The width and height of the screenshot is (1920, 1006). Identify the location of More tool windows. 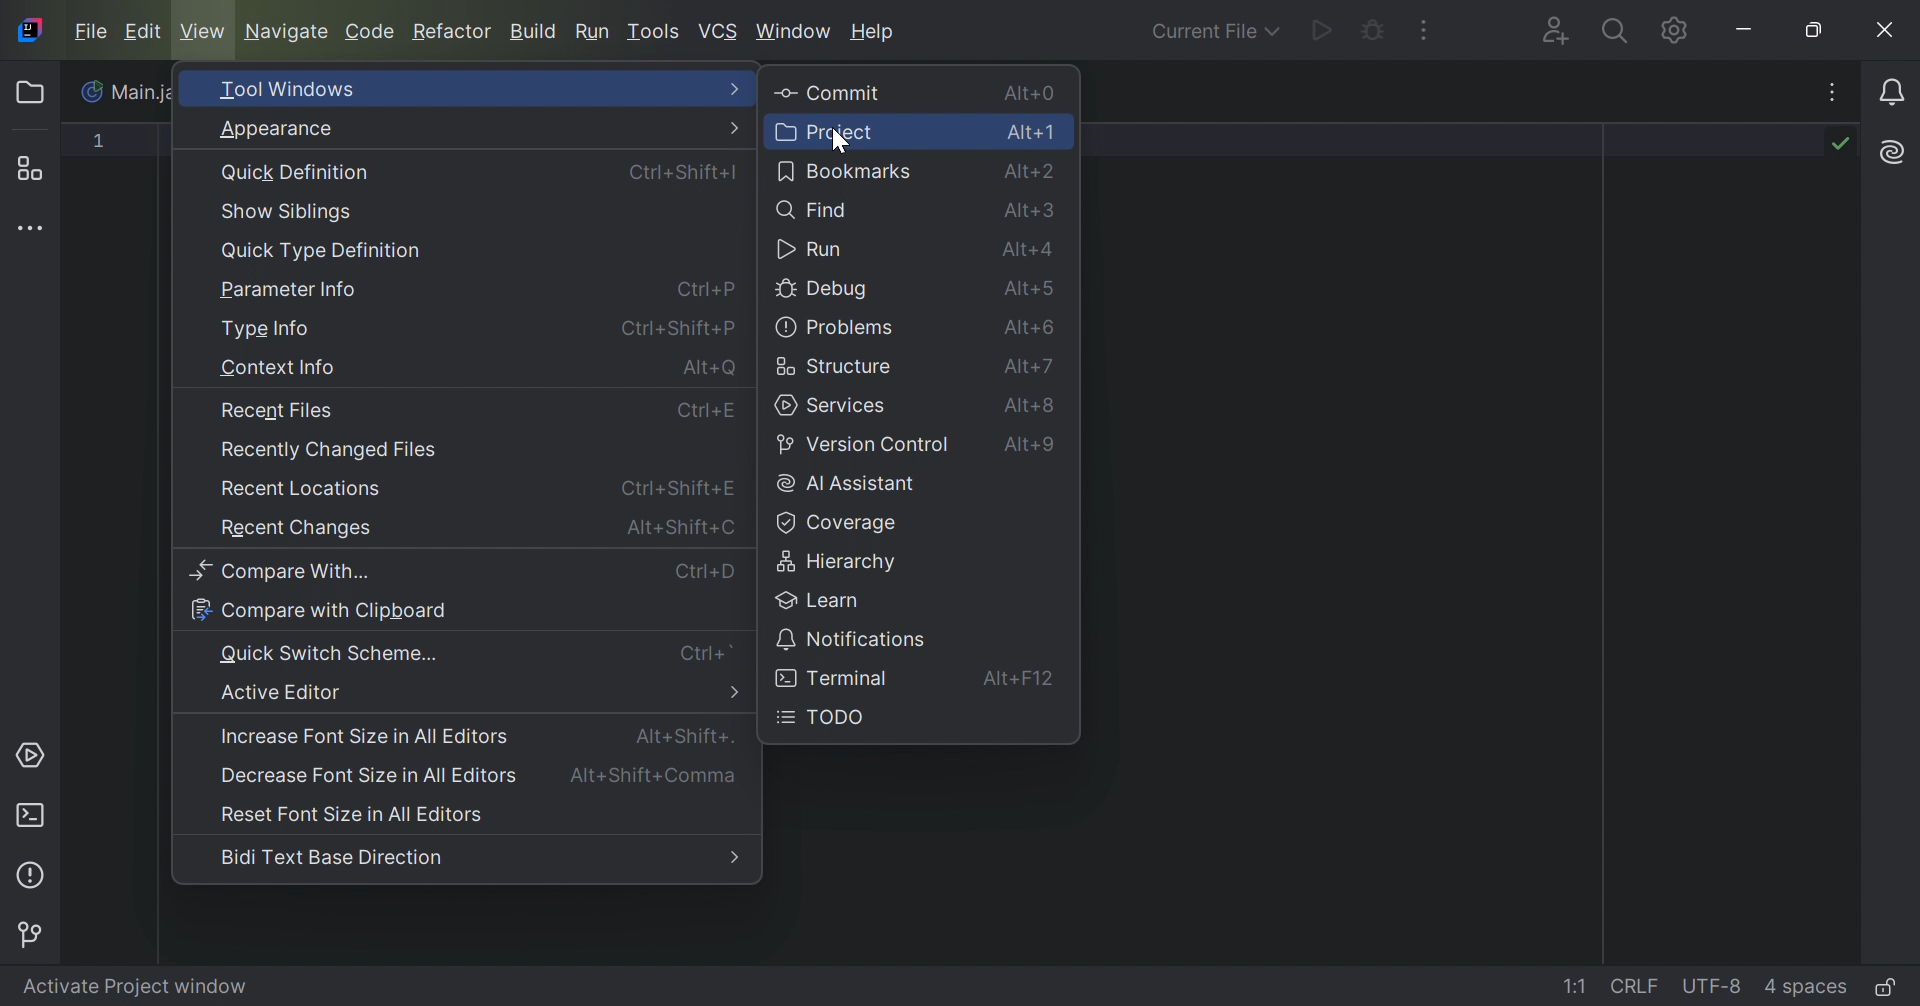
(35, 230).